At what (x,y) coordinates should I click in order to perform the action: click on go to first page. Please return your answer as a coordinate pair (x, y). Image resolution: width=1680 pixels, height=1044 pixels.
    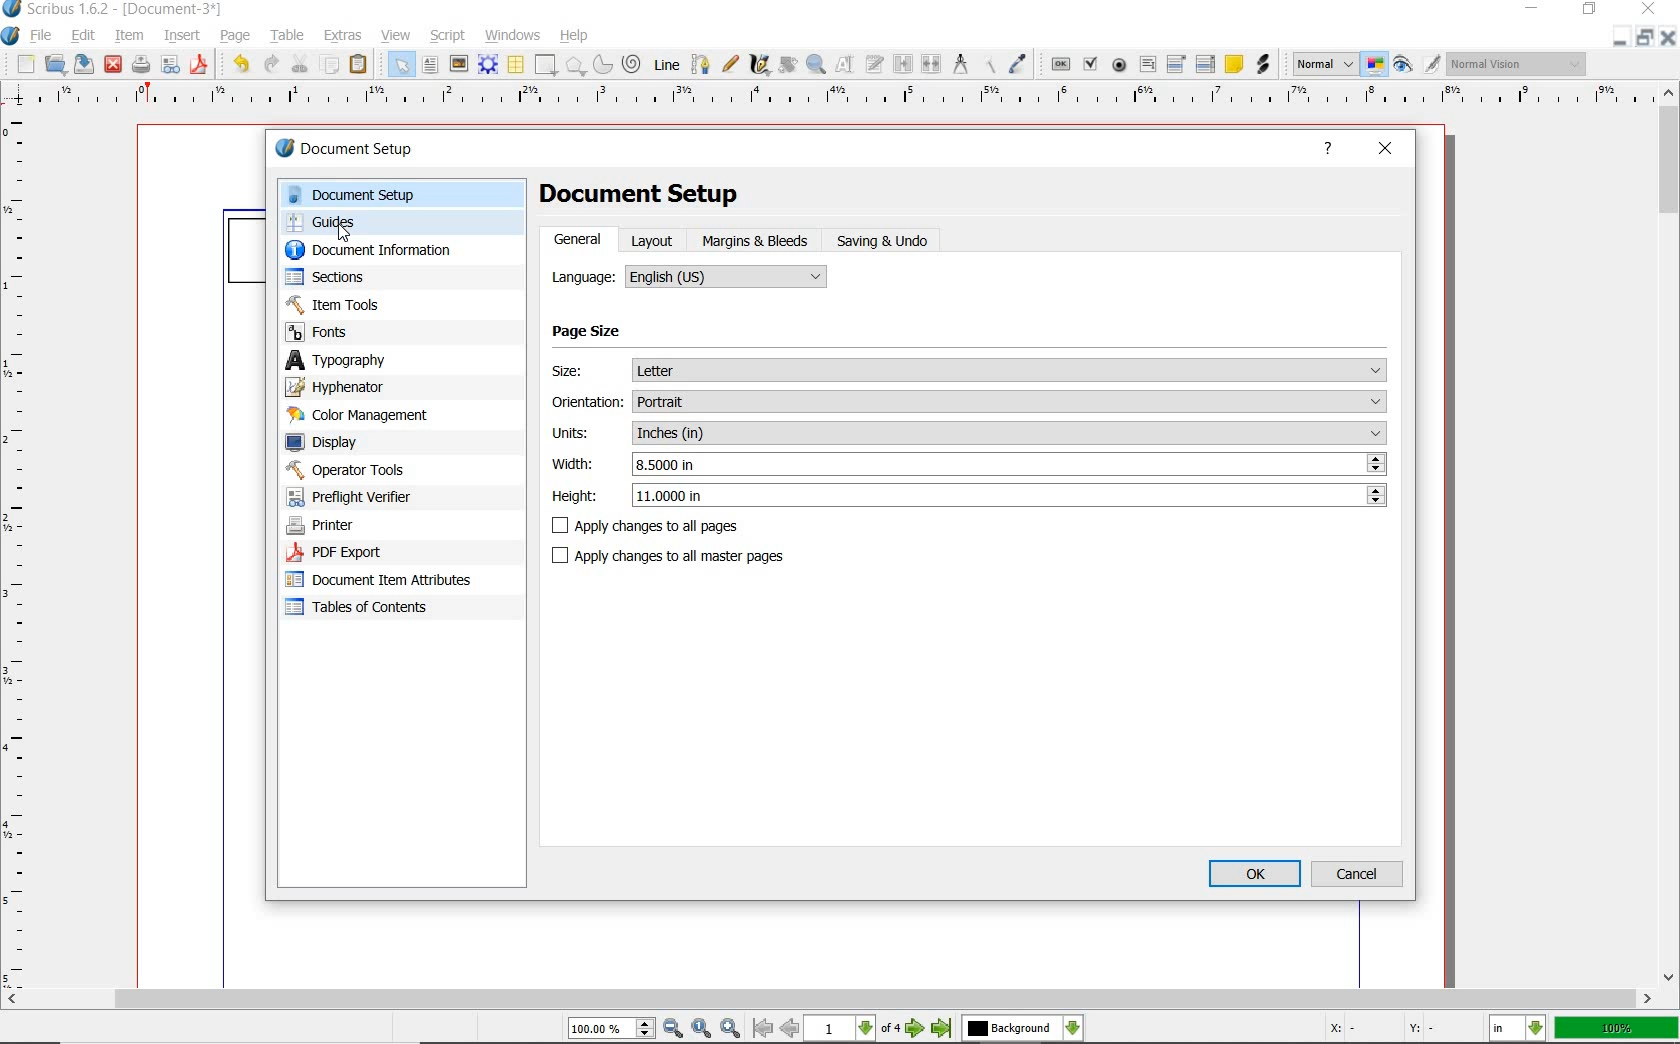
    Looking at the image, I should click on (763, 1029).